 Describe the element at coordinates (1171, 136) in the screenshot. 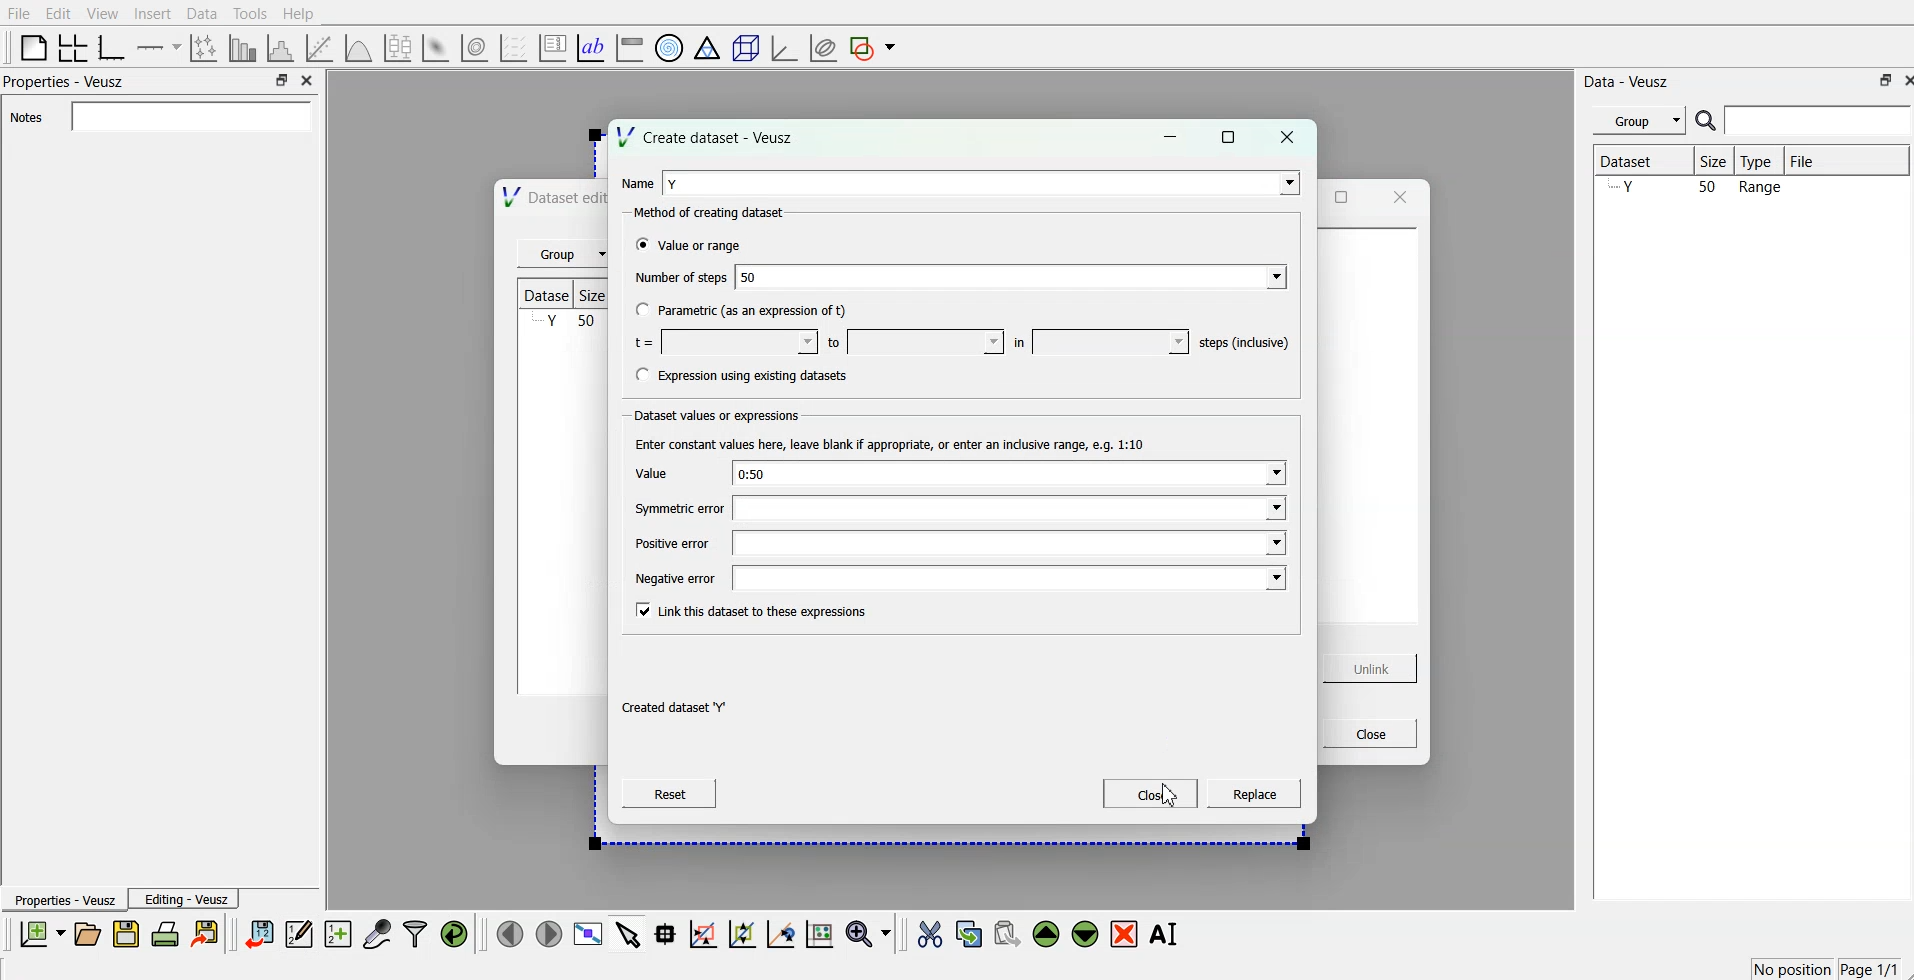

I see `minimise` at that location.